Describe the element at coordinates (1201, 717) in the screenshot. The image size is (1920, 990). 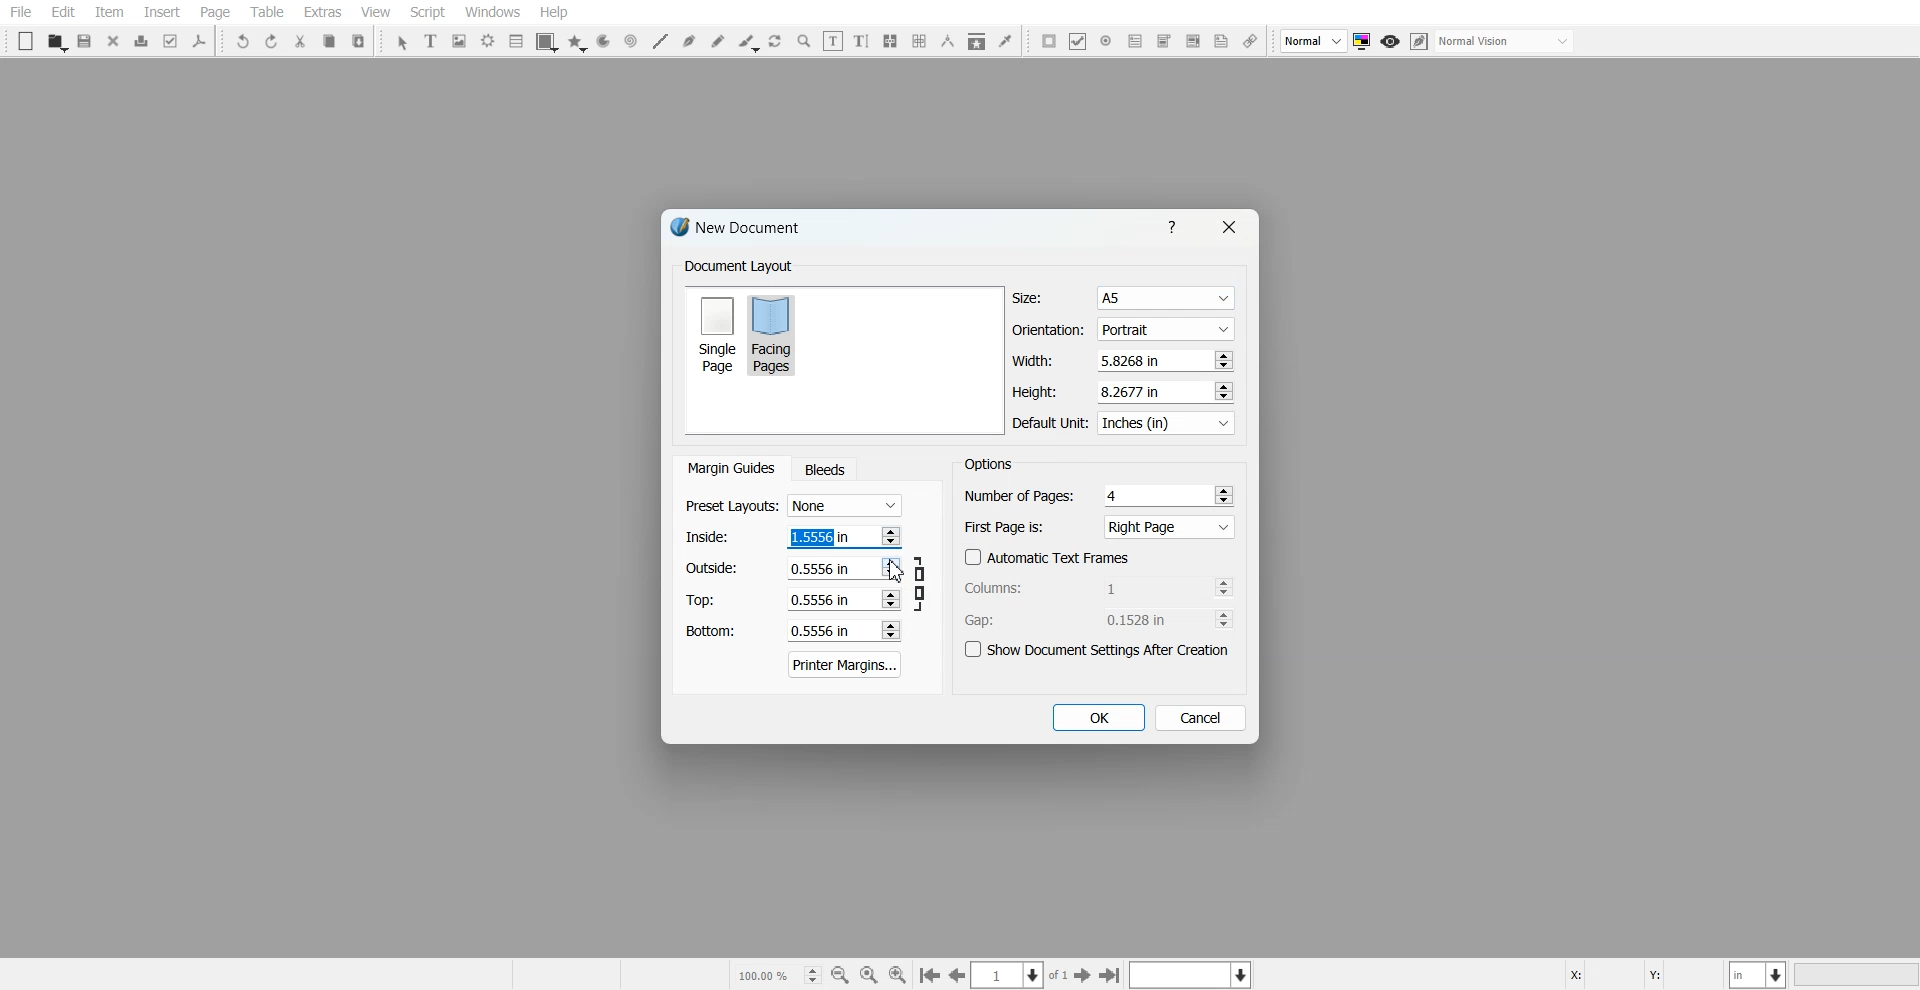
I see `Cancel` at that location.